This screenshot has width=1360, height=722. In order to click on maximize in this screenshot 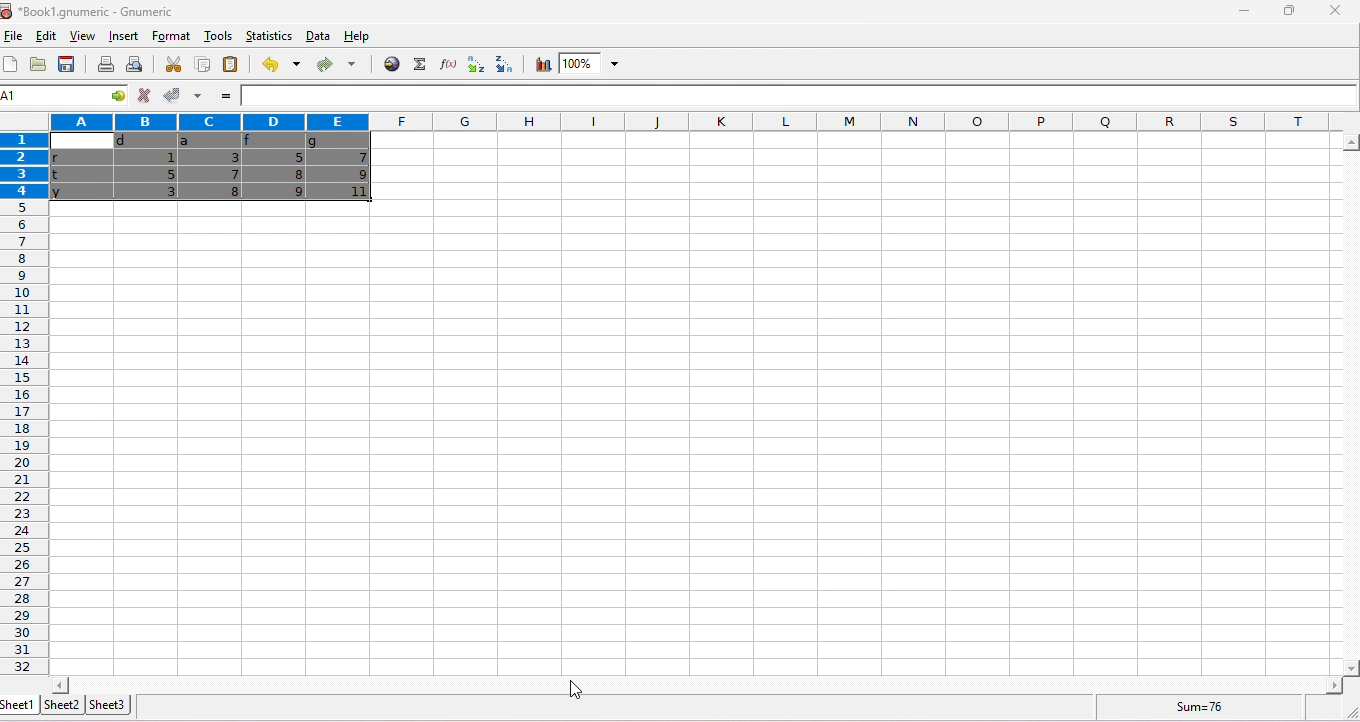, I will do `click(1286, 11)`.